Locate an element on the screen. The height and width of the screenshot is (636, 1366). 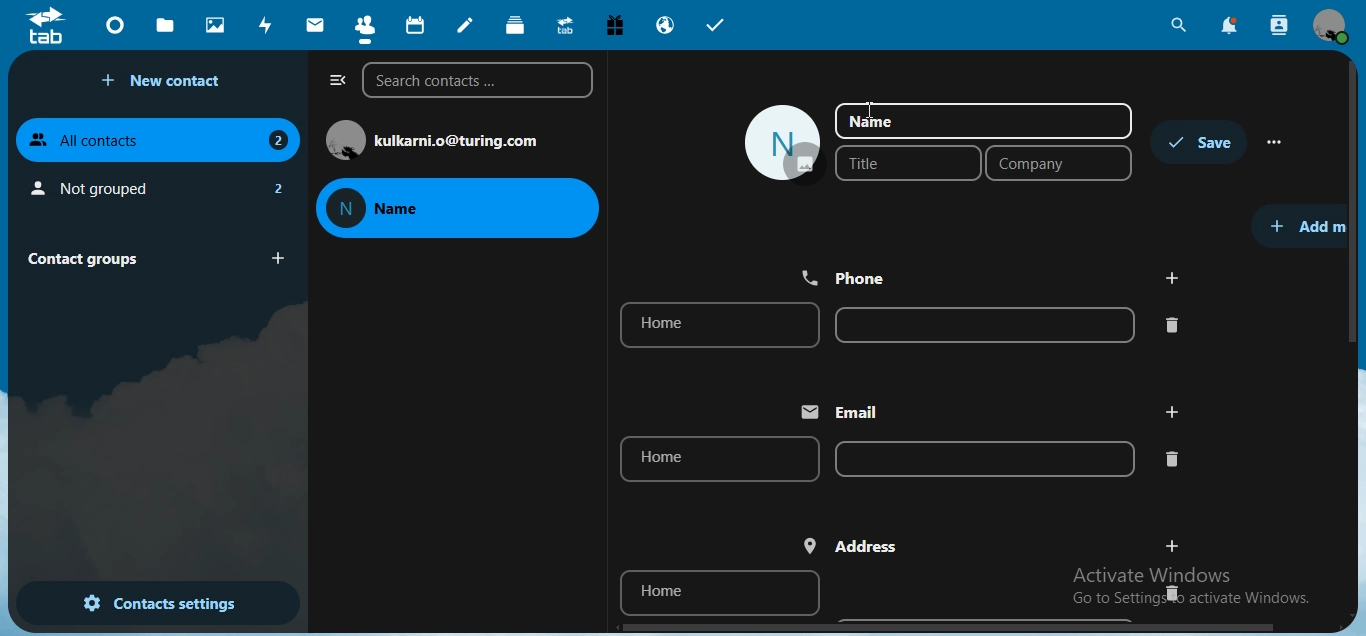
photos is located at coordinates (213, 24).